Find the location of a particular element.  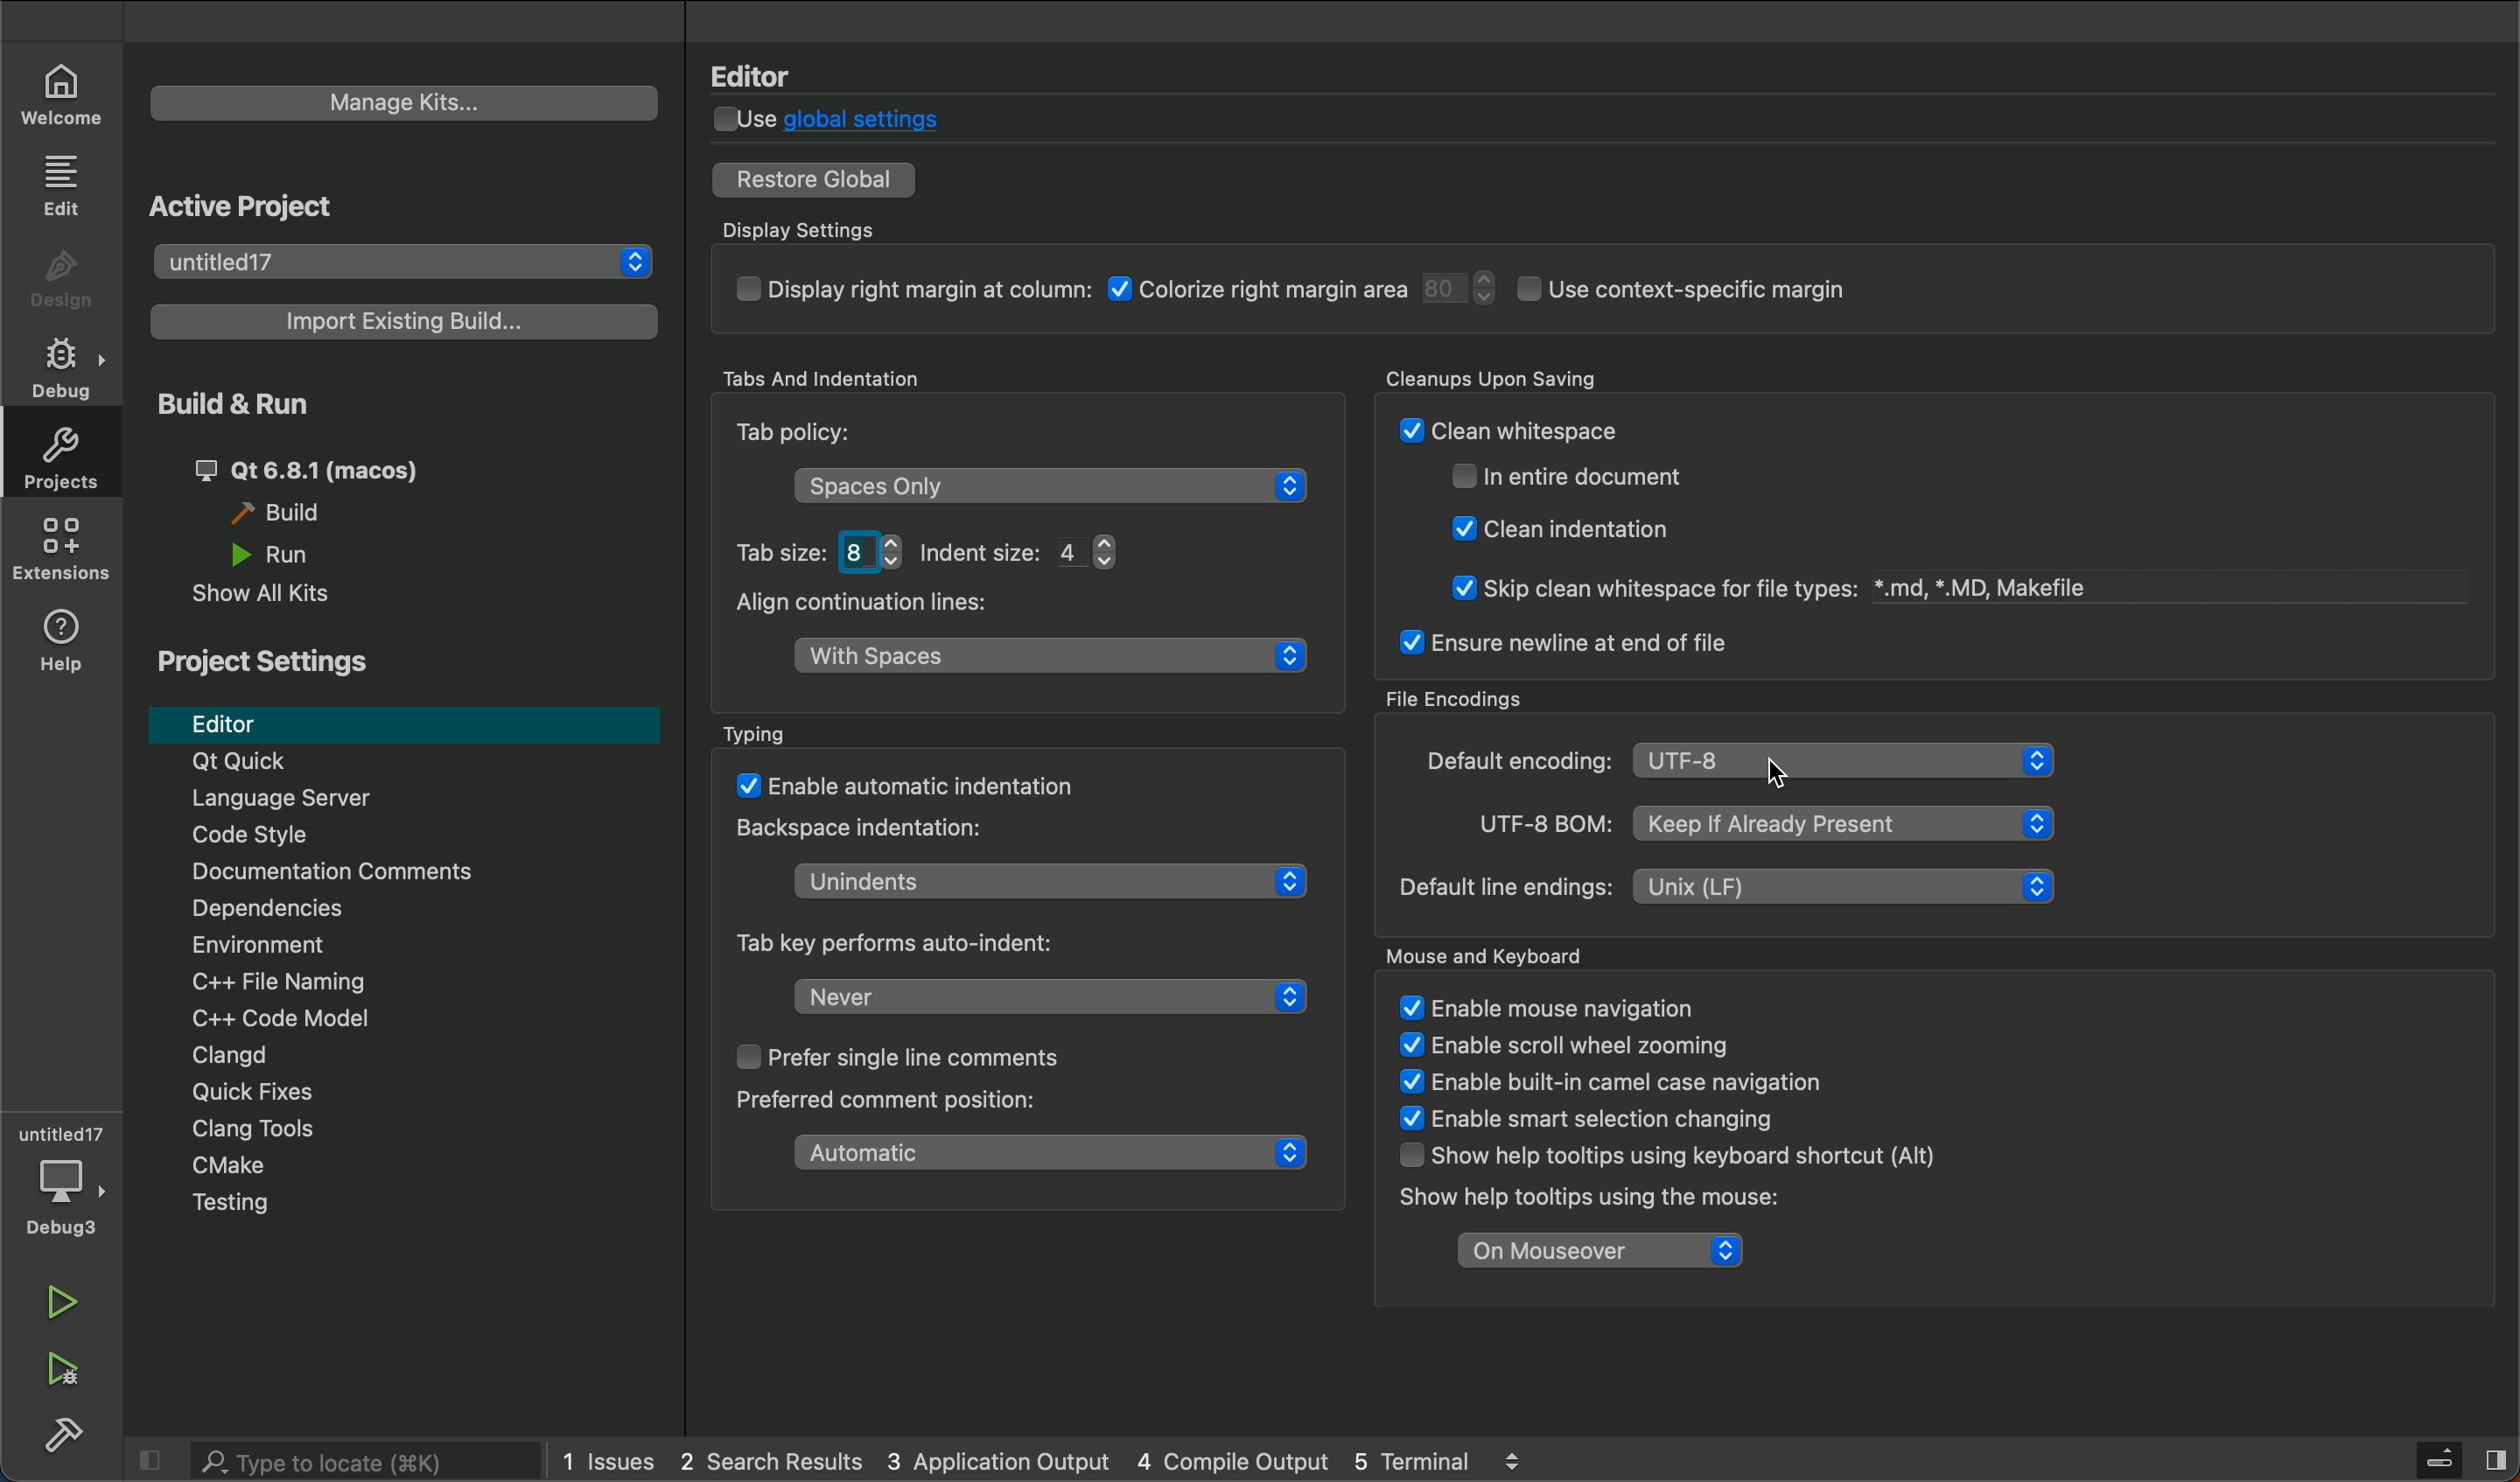

restore to global is located at coordinates (811, 180).